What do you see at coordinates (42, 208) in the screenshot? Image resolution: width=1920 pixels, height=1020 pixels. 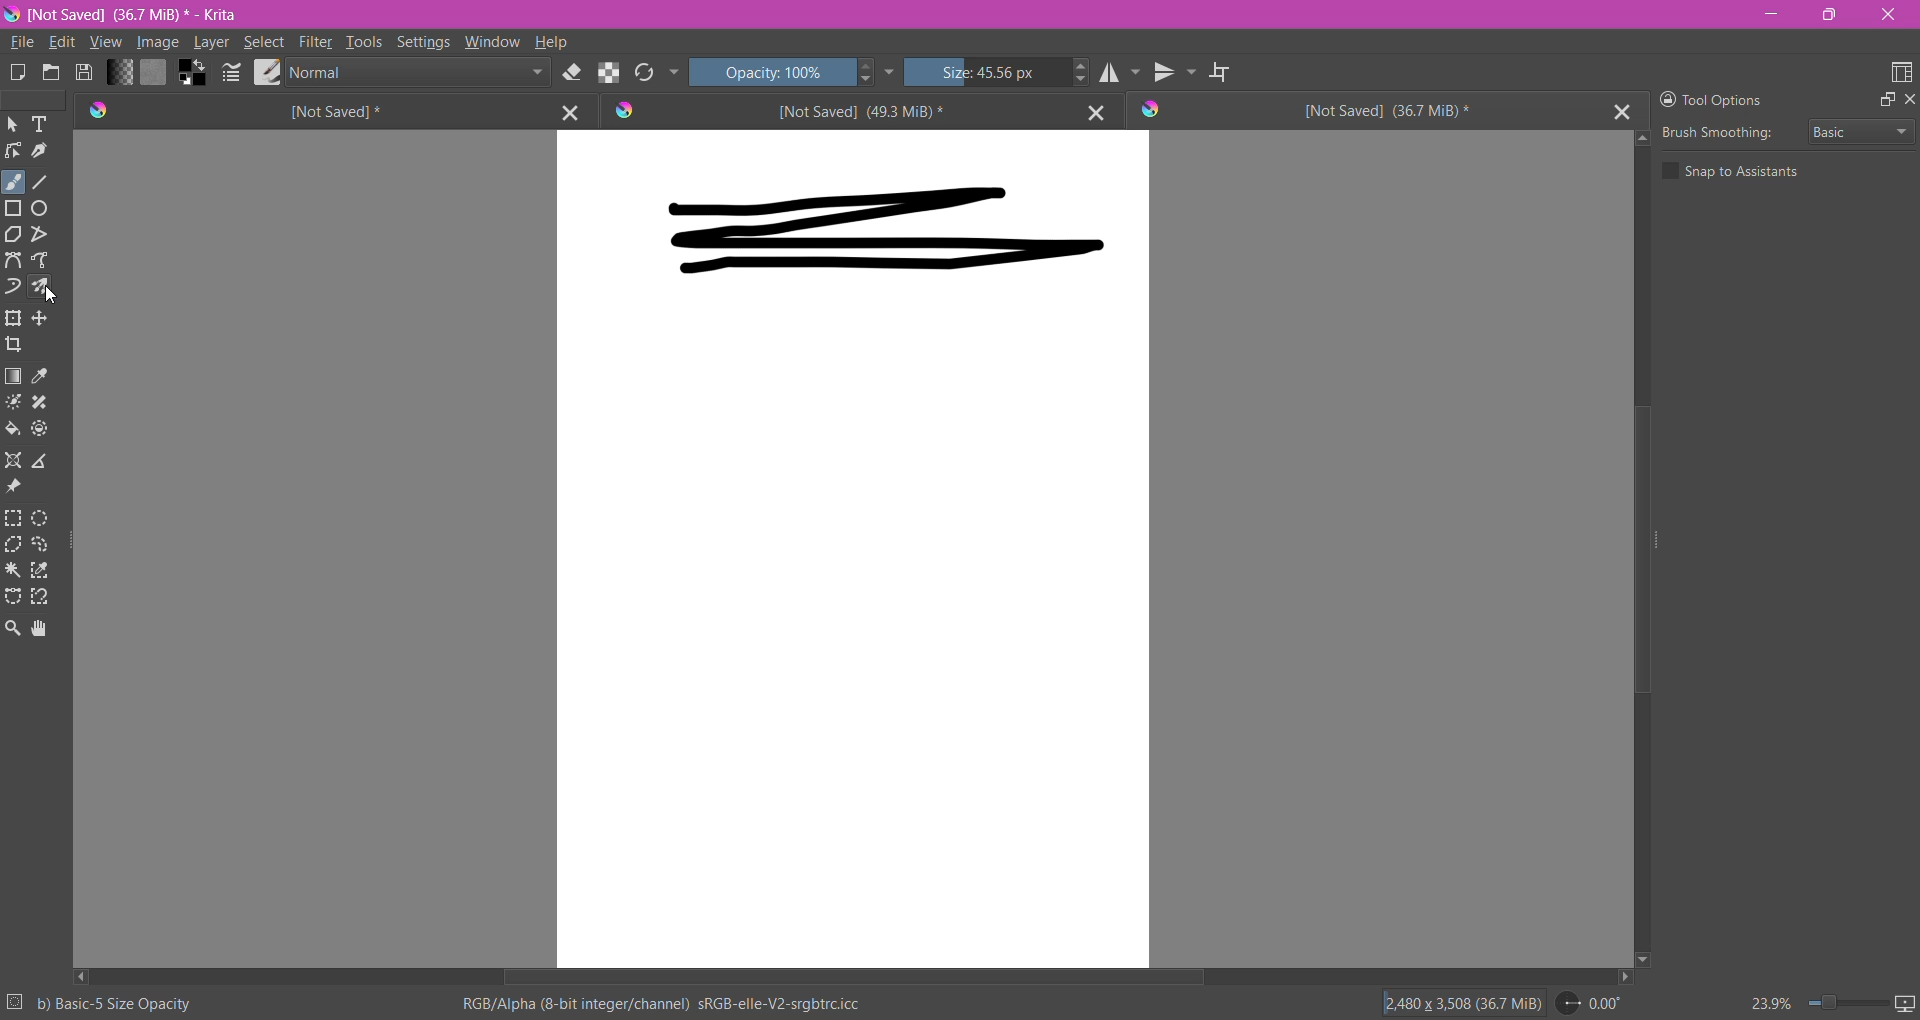 I see `Ellipse Tool` at bounding box center [42, 208].